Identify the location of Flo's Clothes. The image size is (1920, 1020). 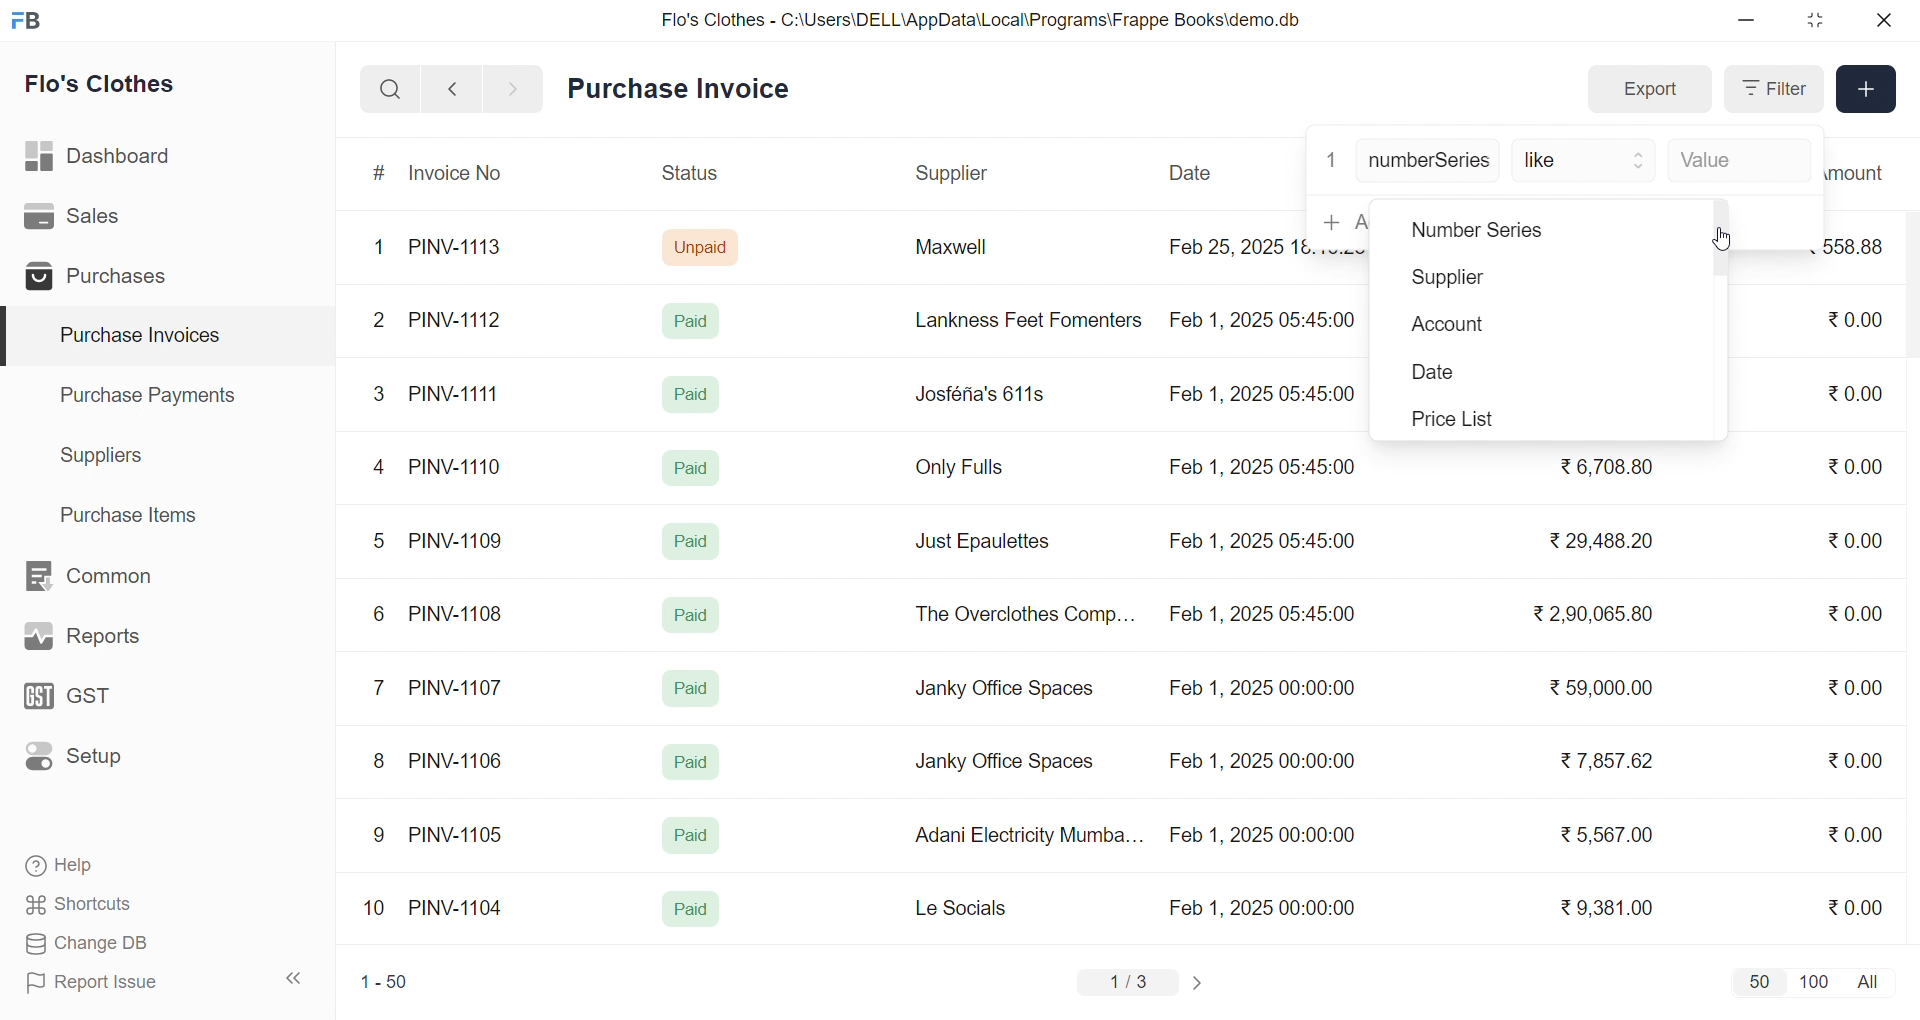
(114, 87).